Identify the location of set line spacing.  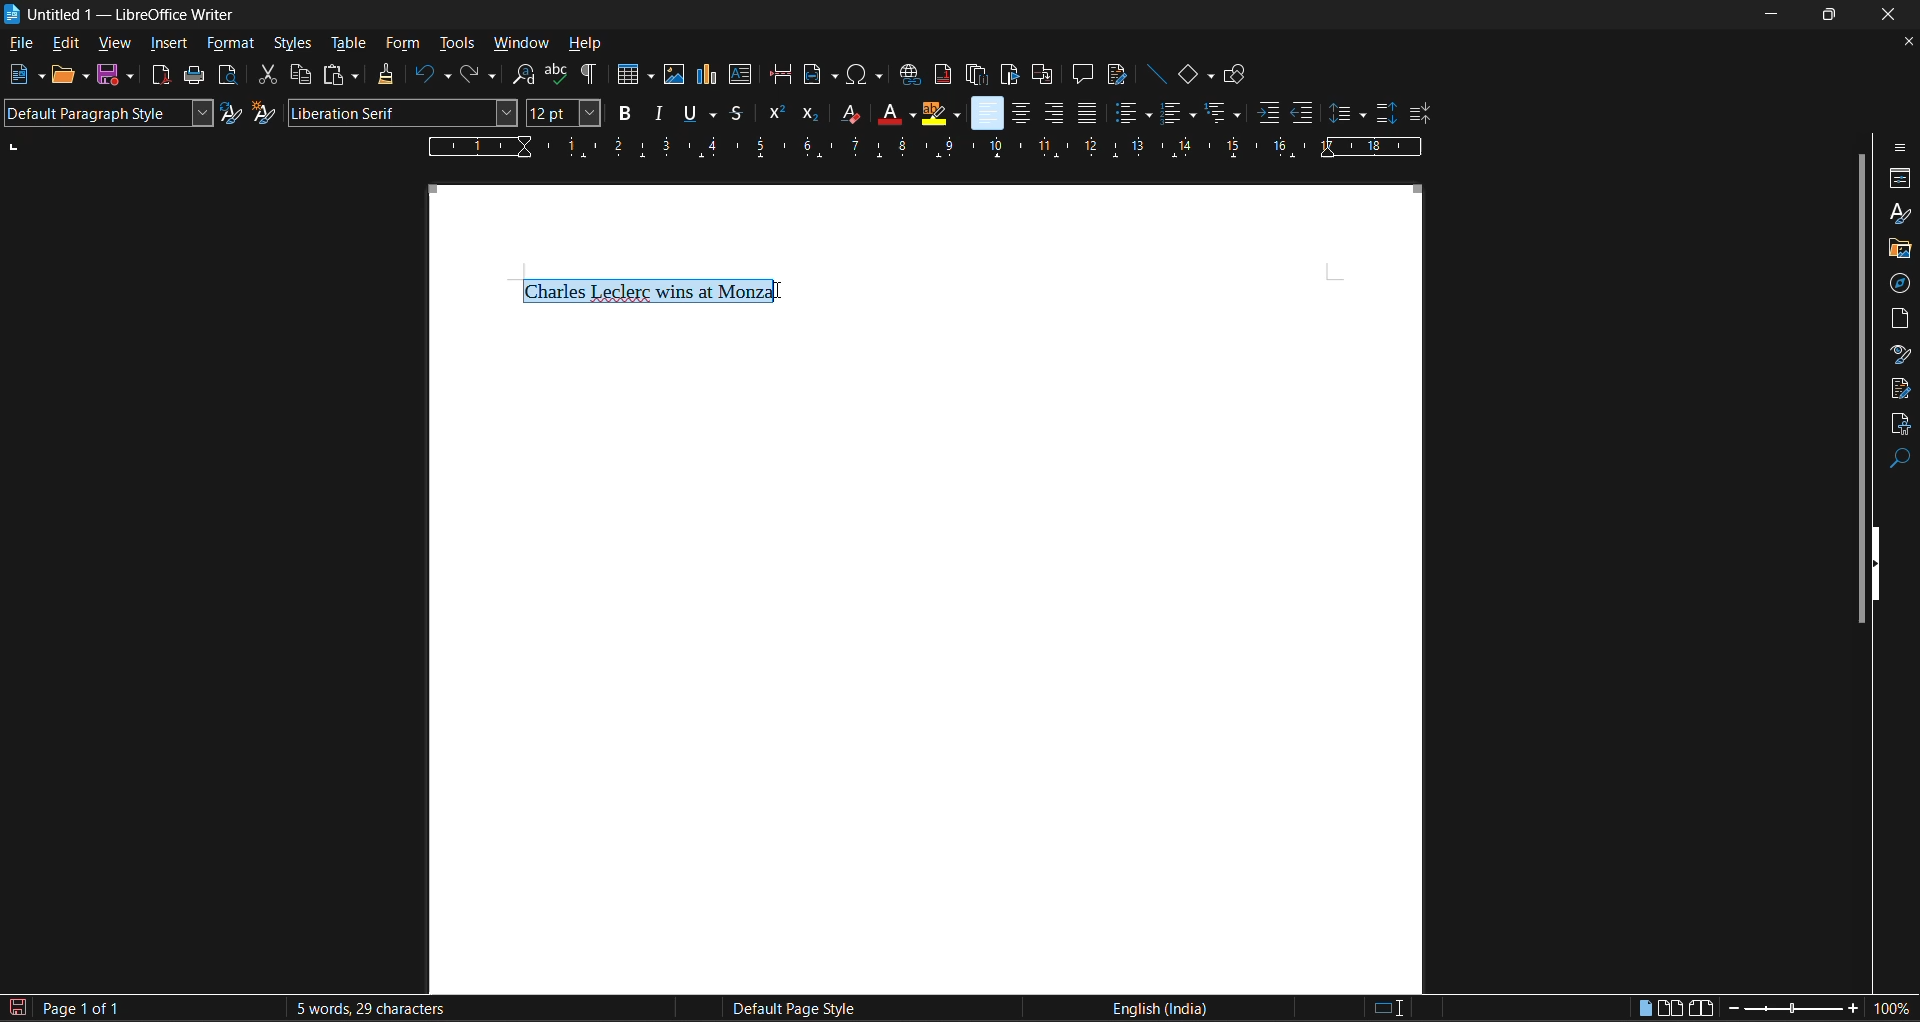
(1344, 112).